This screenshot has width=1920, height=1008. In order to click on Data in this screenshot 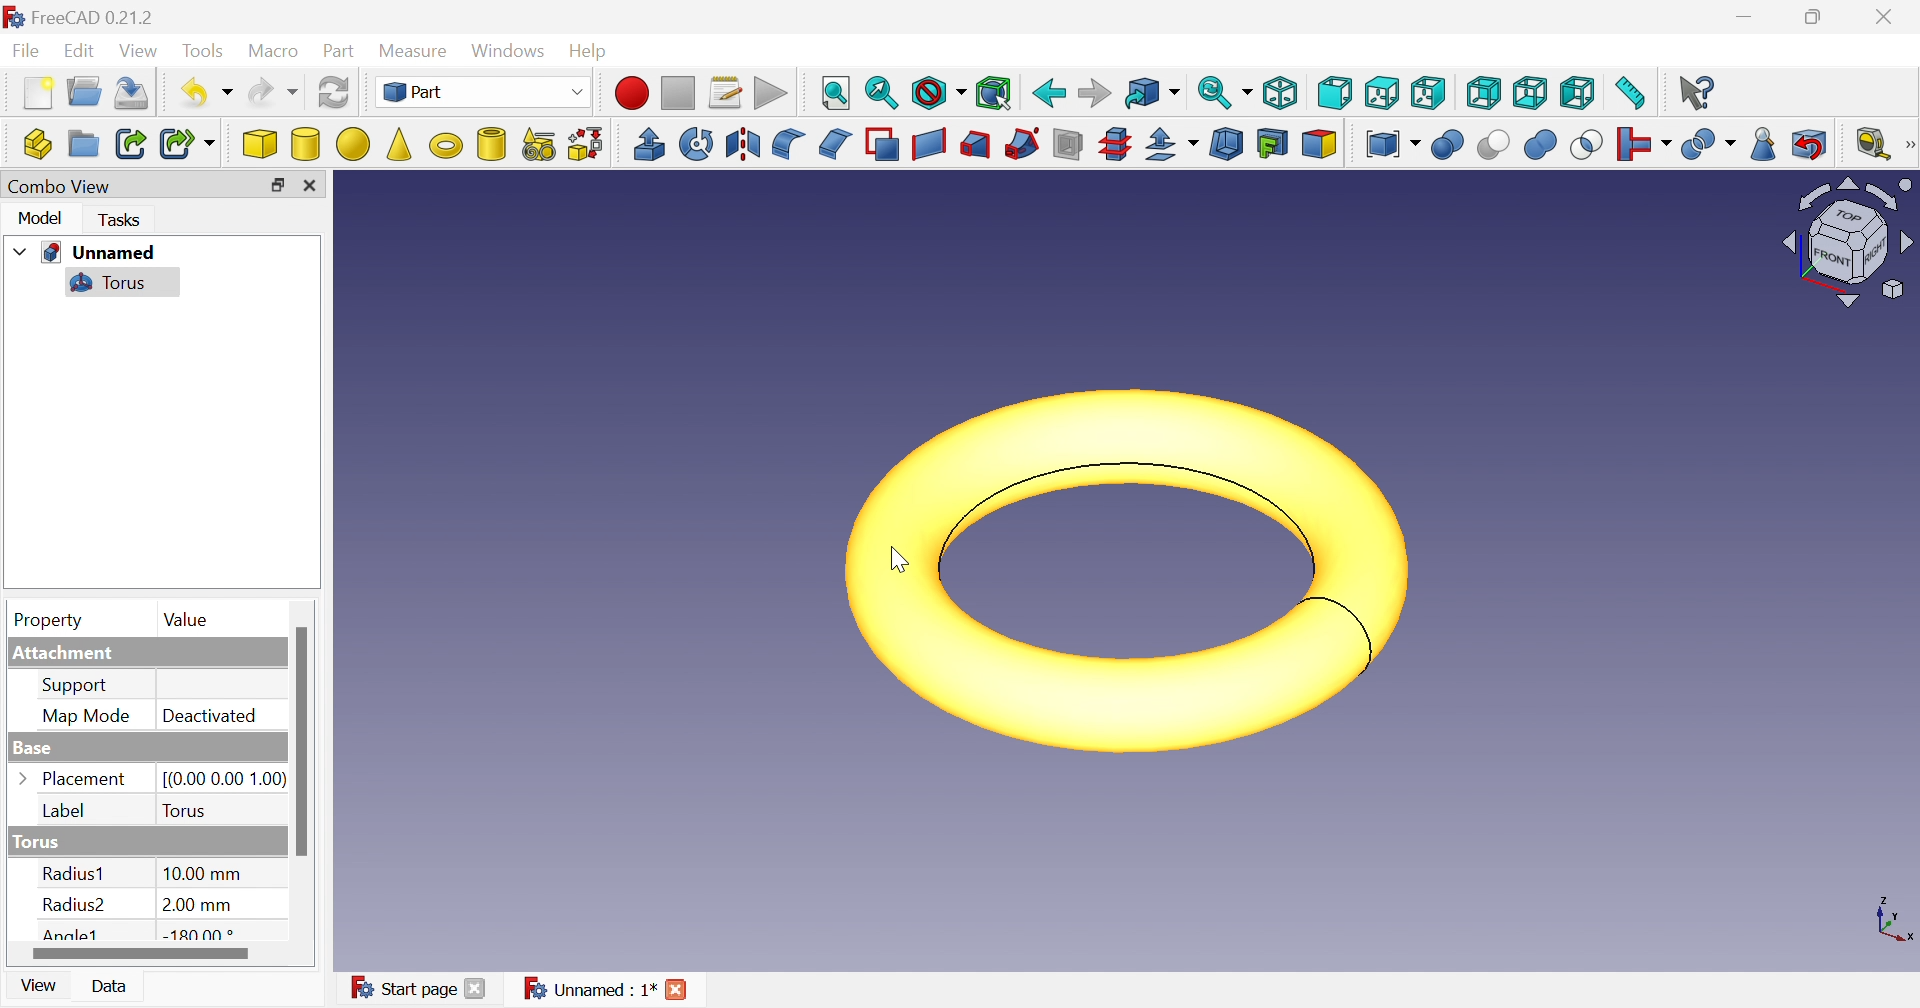, I will do `click(113, 987)`.